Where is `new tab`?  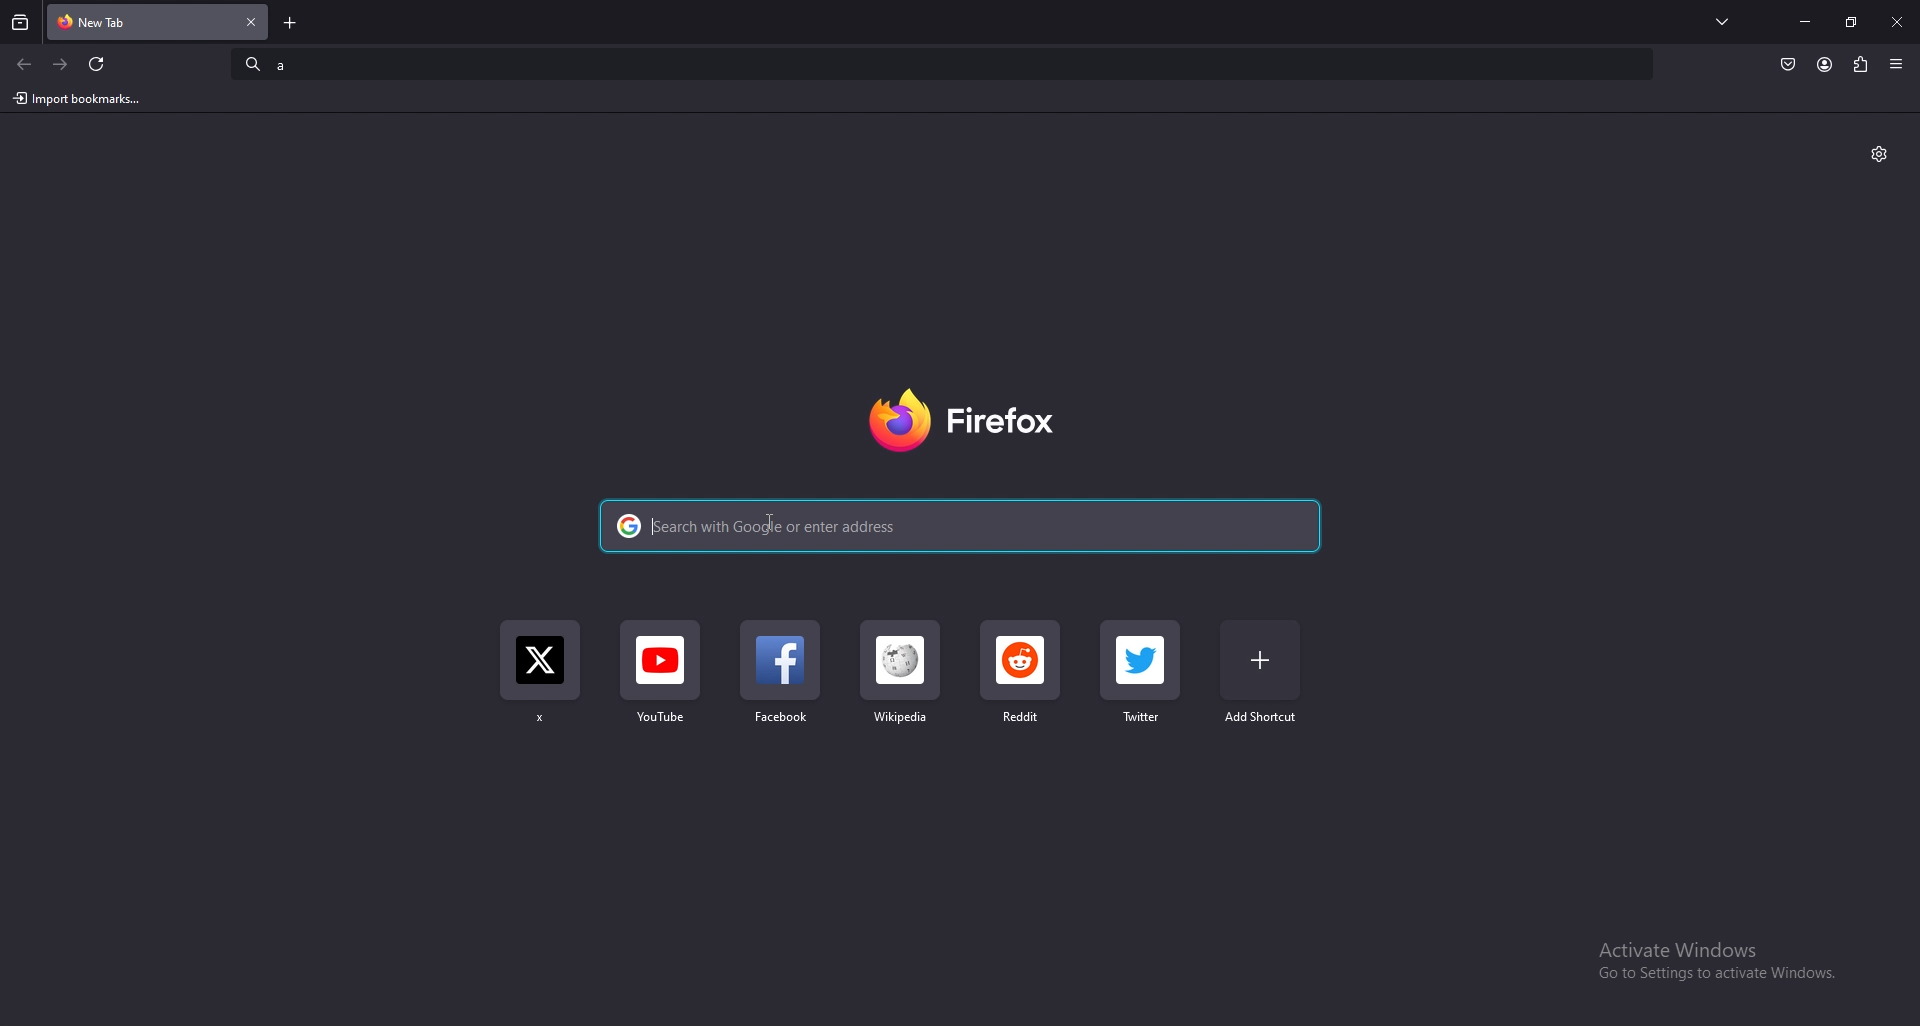
new tab is located at coordinates (293, 23).